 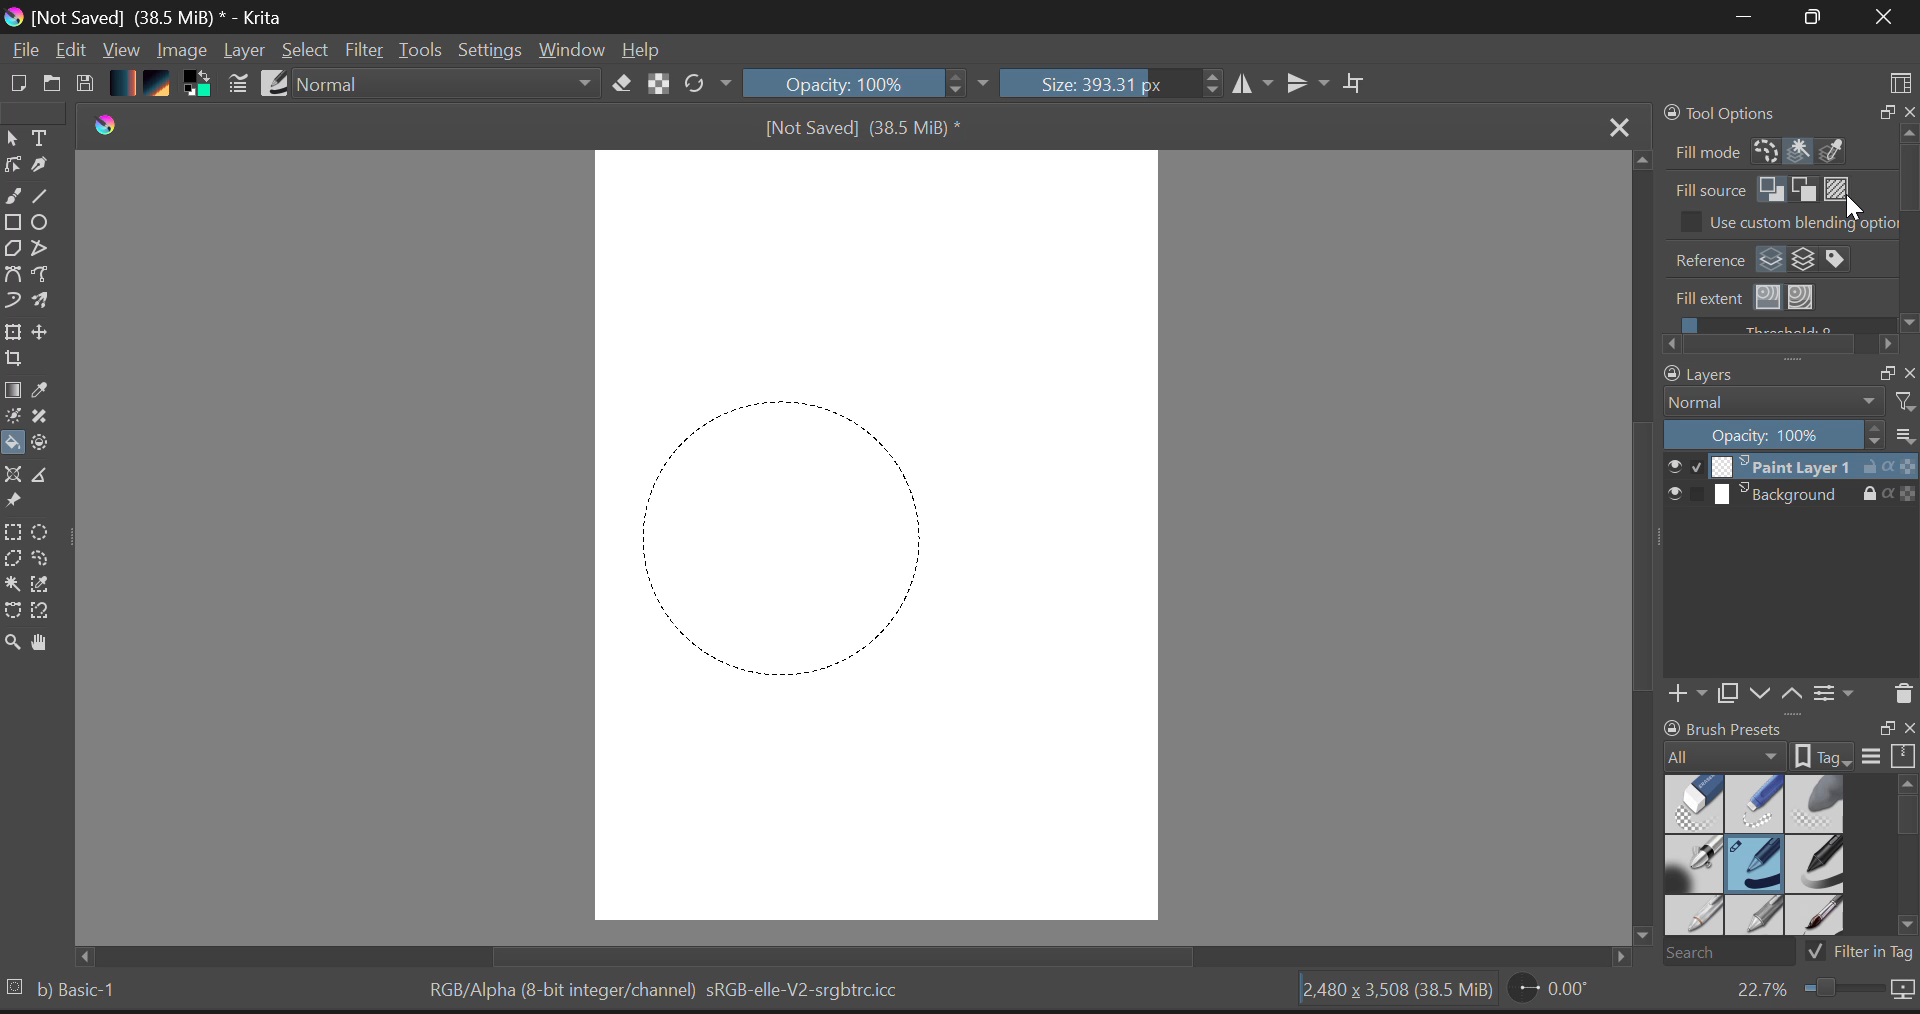 What do you see at coordinates (421, 50) in the screenshot?
I see `Tools` at bounding box center [421, 50].